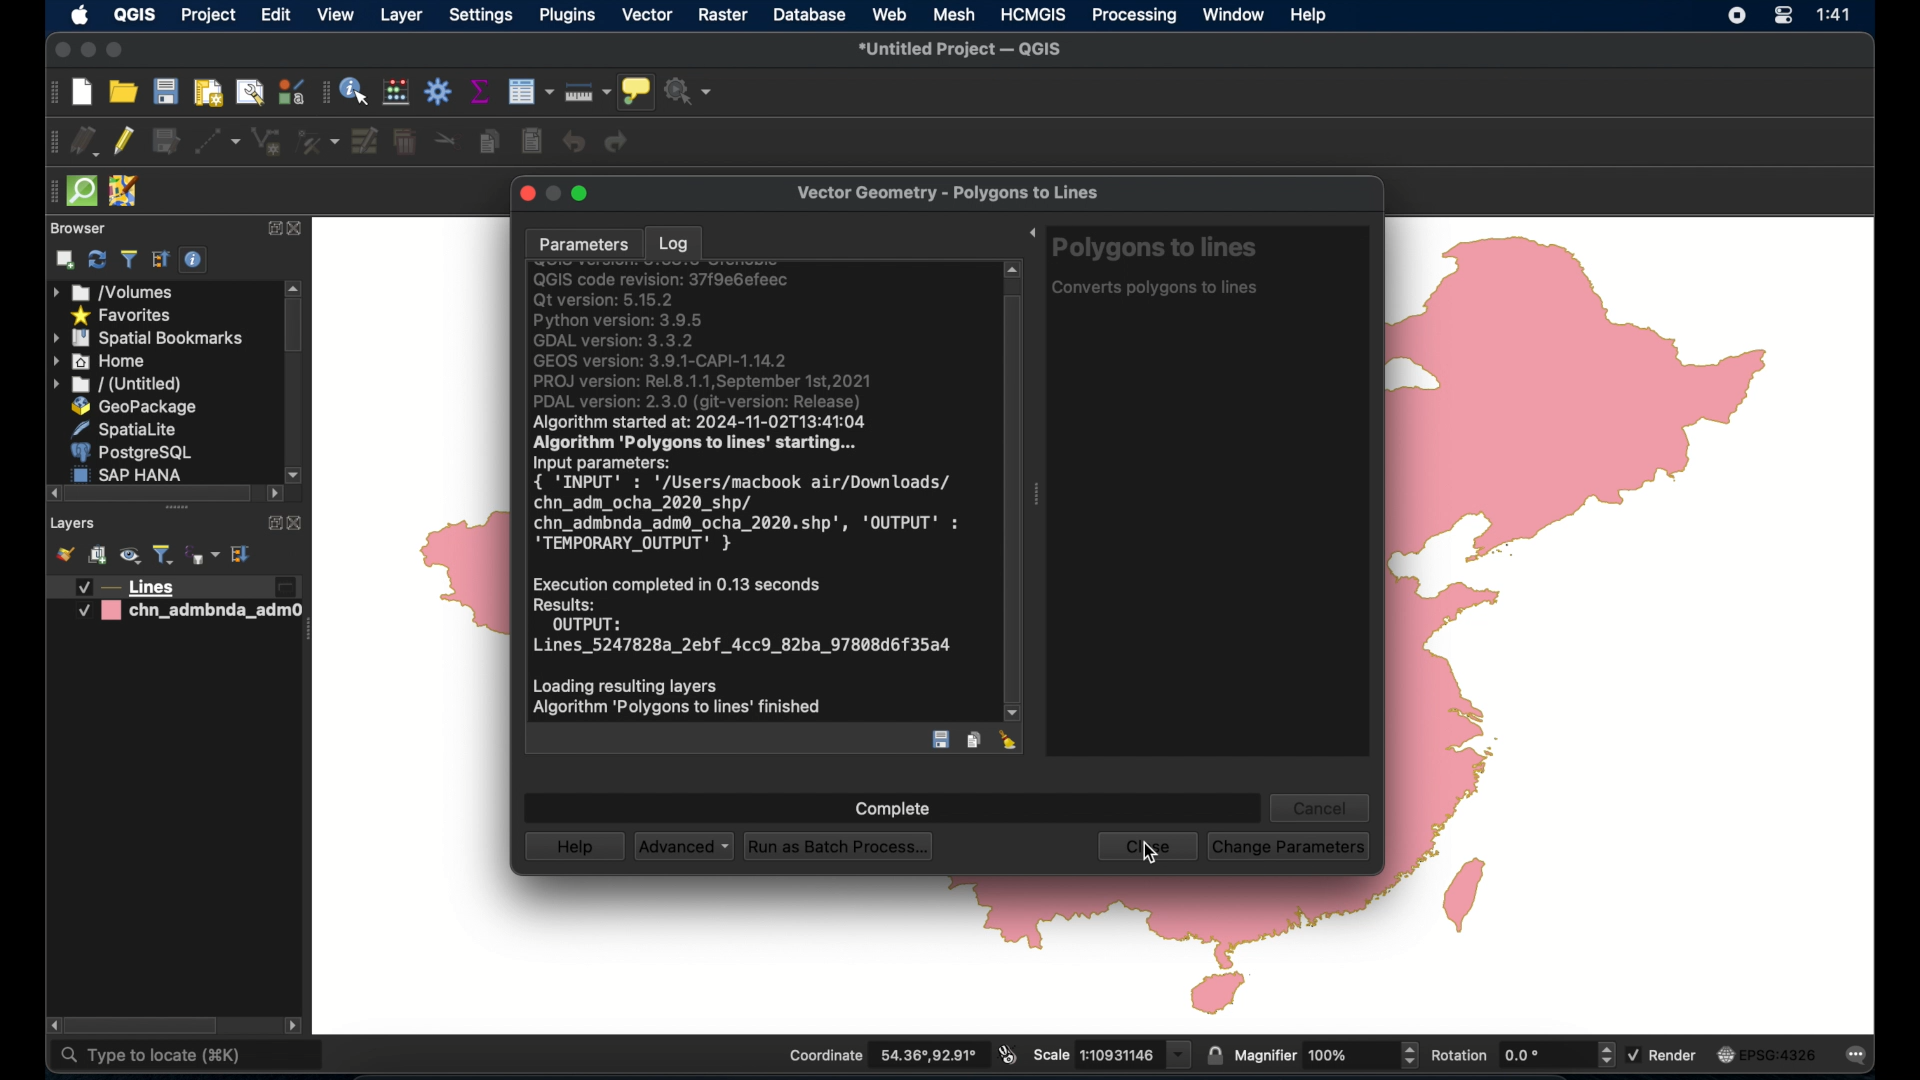 The height and width of the screenshot is (1080, 1920). Describe the element at coordinates (61, 51) in the screenshot. I see `close` at that location.